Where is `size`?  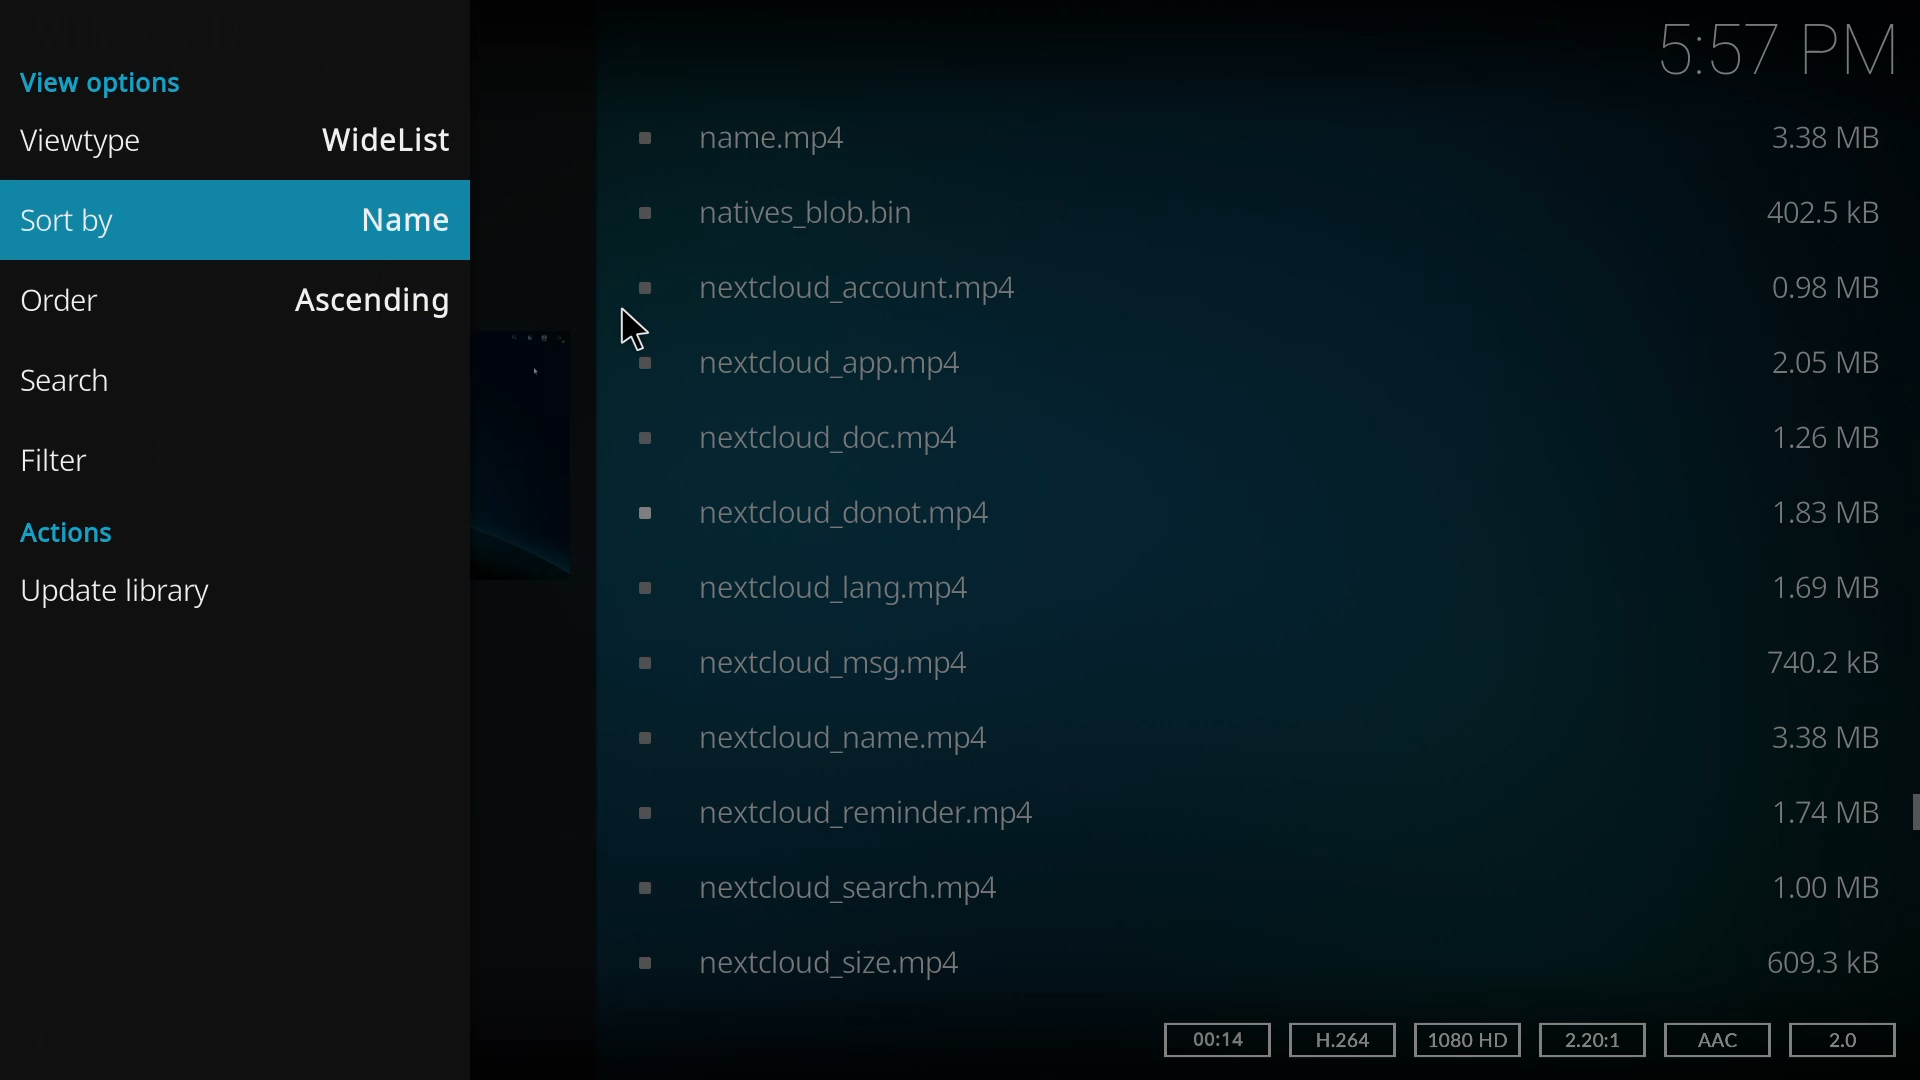 size is located at coordinates (1825, 212).